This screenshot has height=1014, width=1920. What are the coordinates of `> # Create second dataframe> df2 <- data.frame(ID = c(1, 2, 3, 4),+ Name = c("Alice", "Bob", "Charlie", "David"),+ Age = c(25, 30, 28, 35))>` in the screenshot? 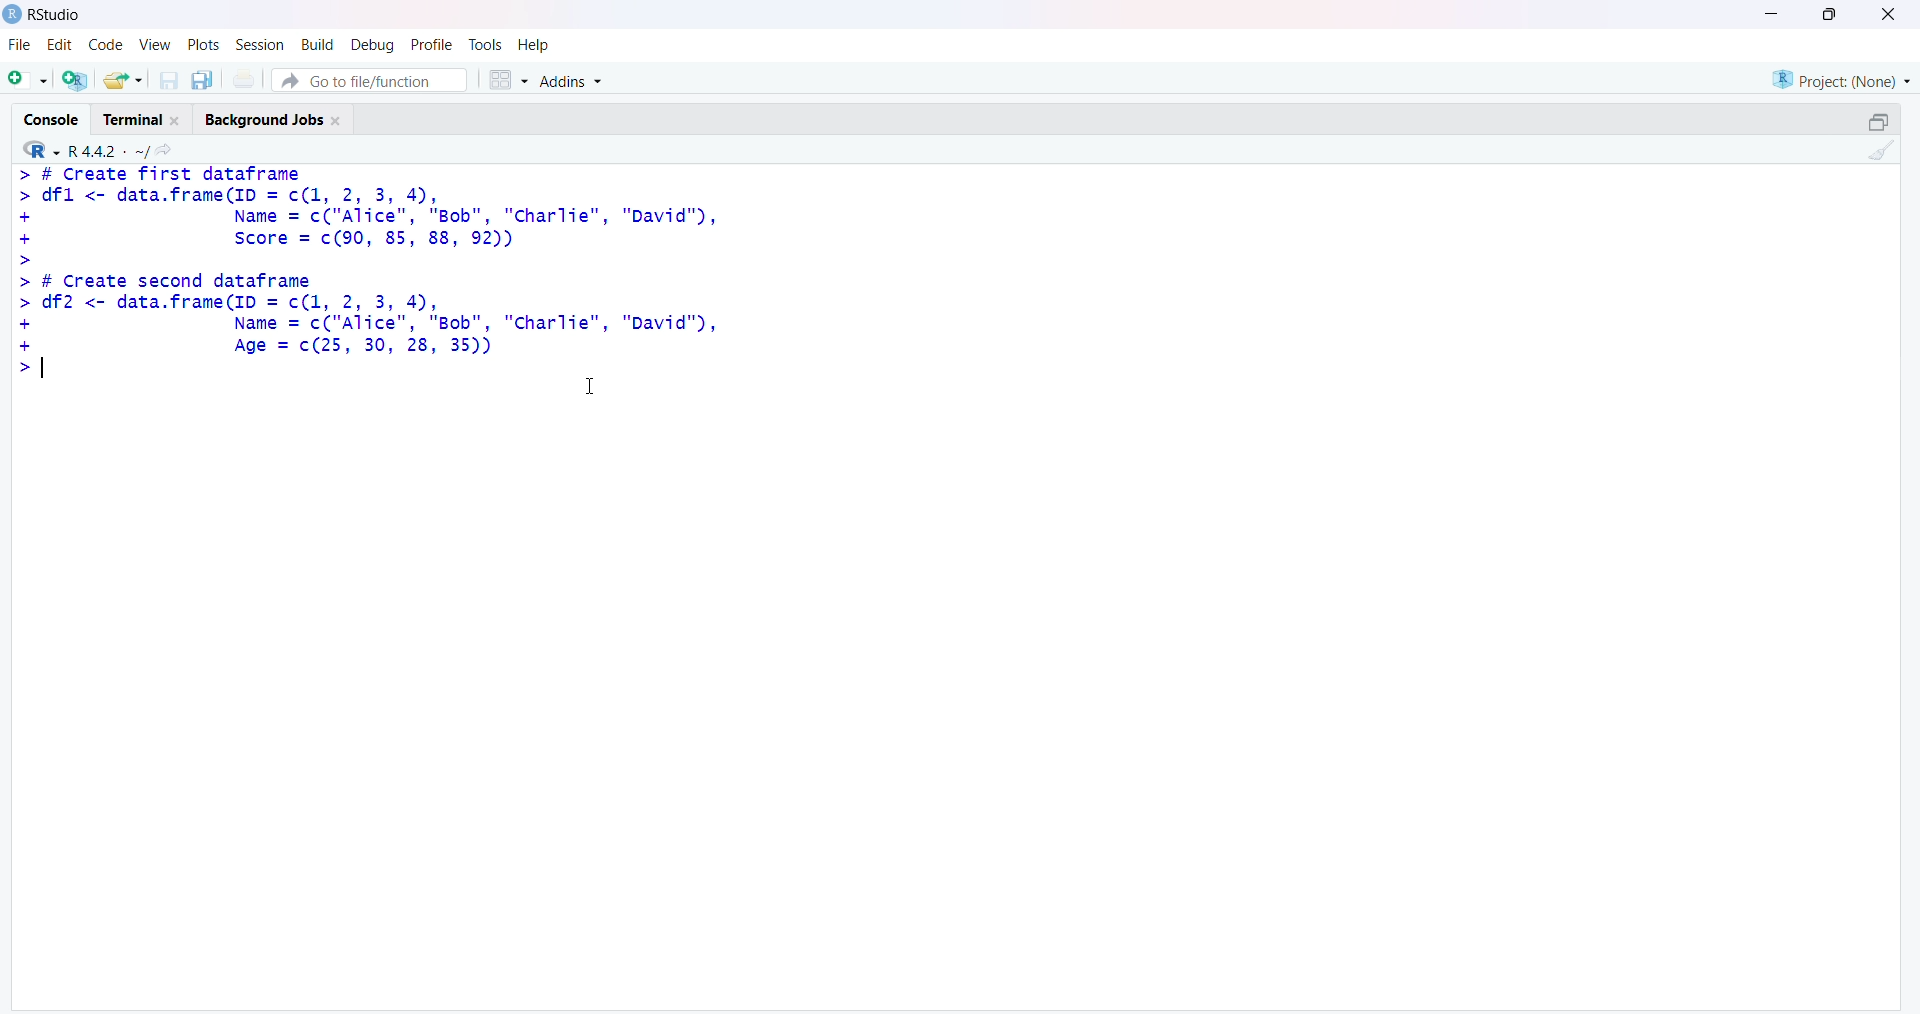 It's located at (371, 326).